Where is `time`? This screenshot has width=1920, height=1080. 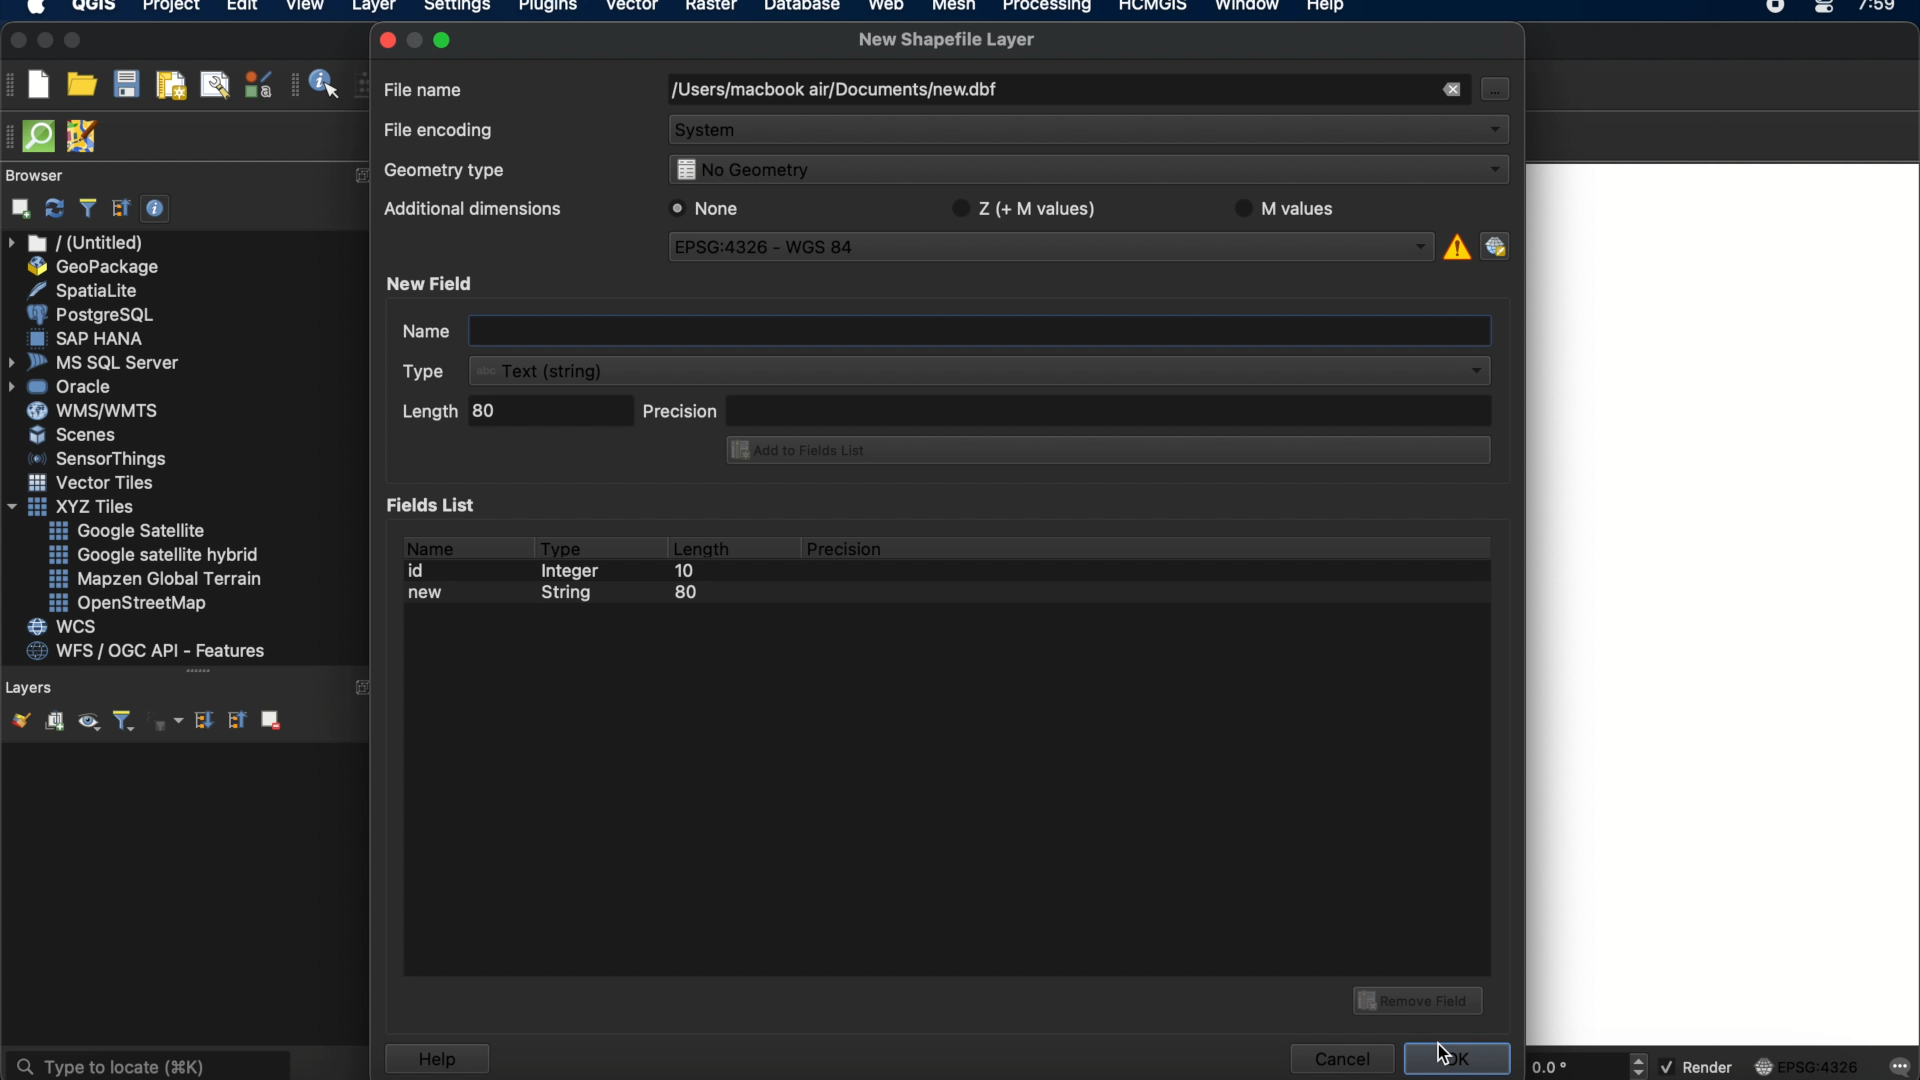 time is located at coordinates (1879, 12).